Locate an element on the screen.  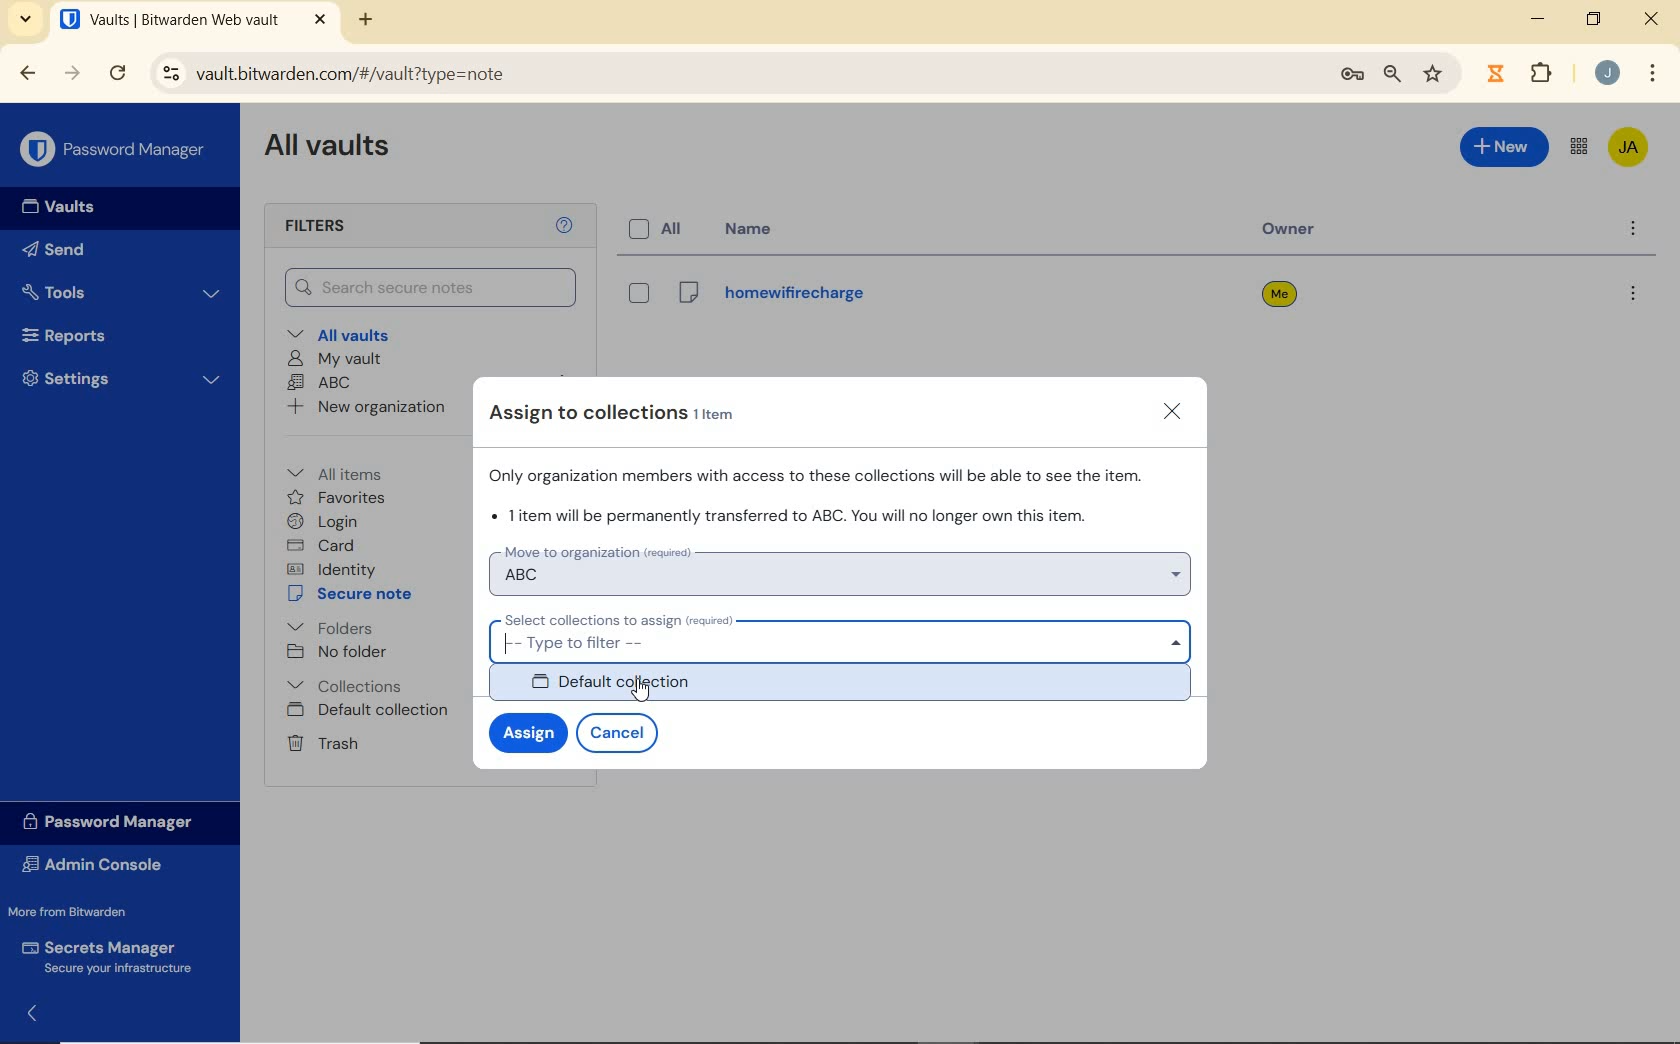
More from Bitwarden is located at coordinates (81, 911).